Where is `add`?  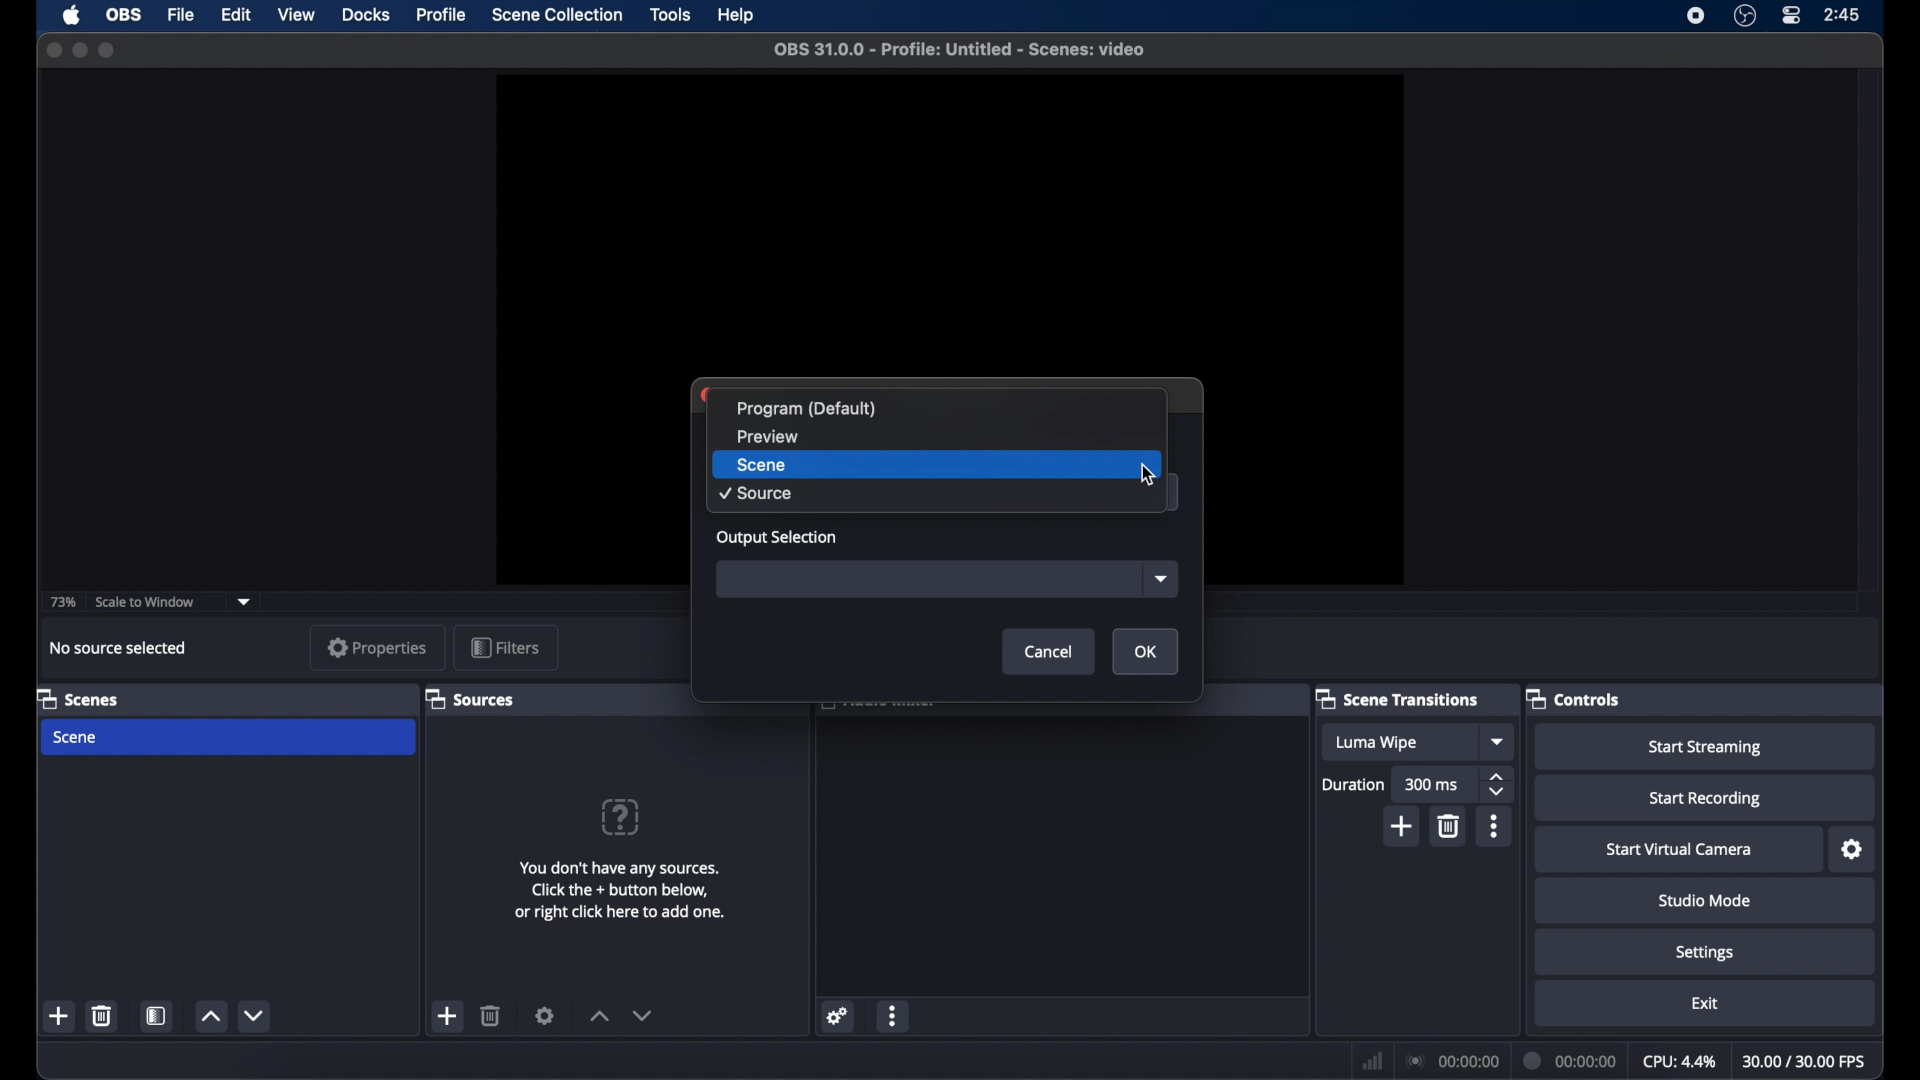 add is located at coordinates (448, 1016).